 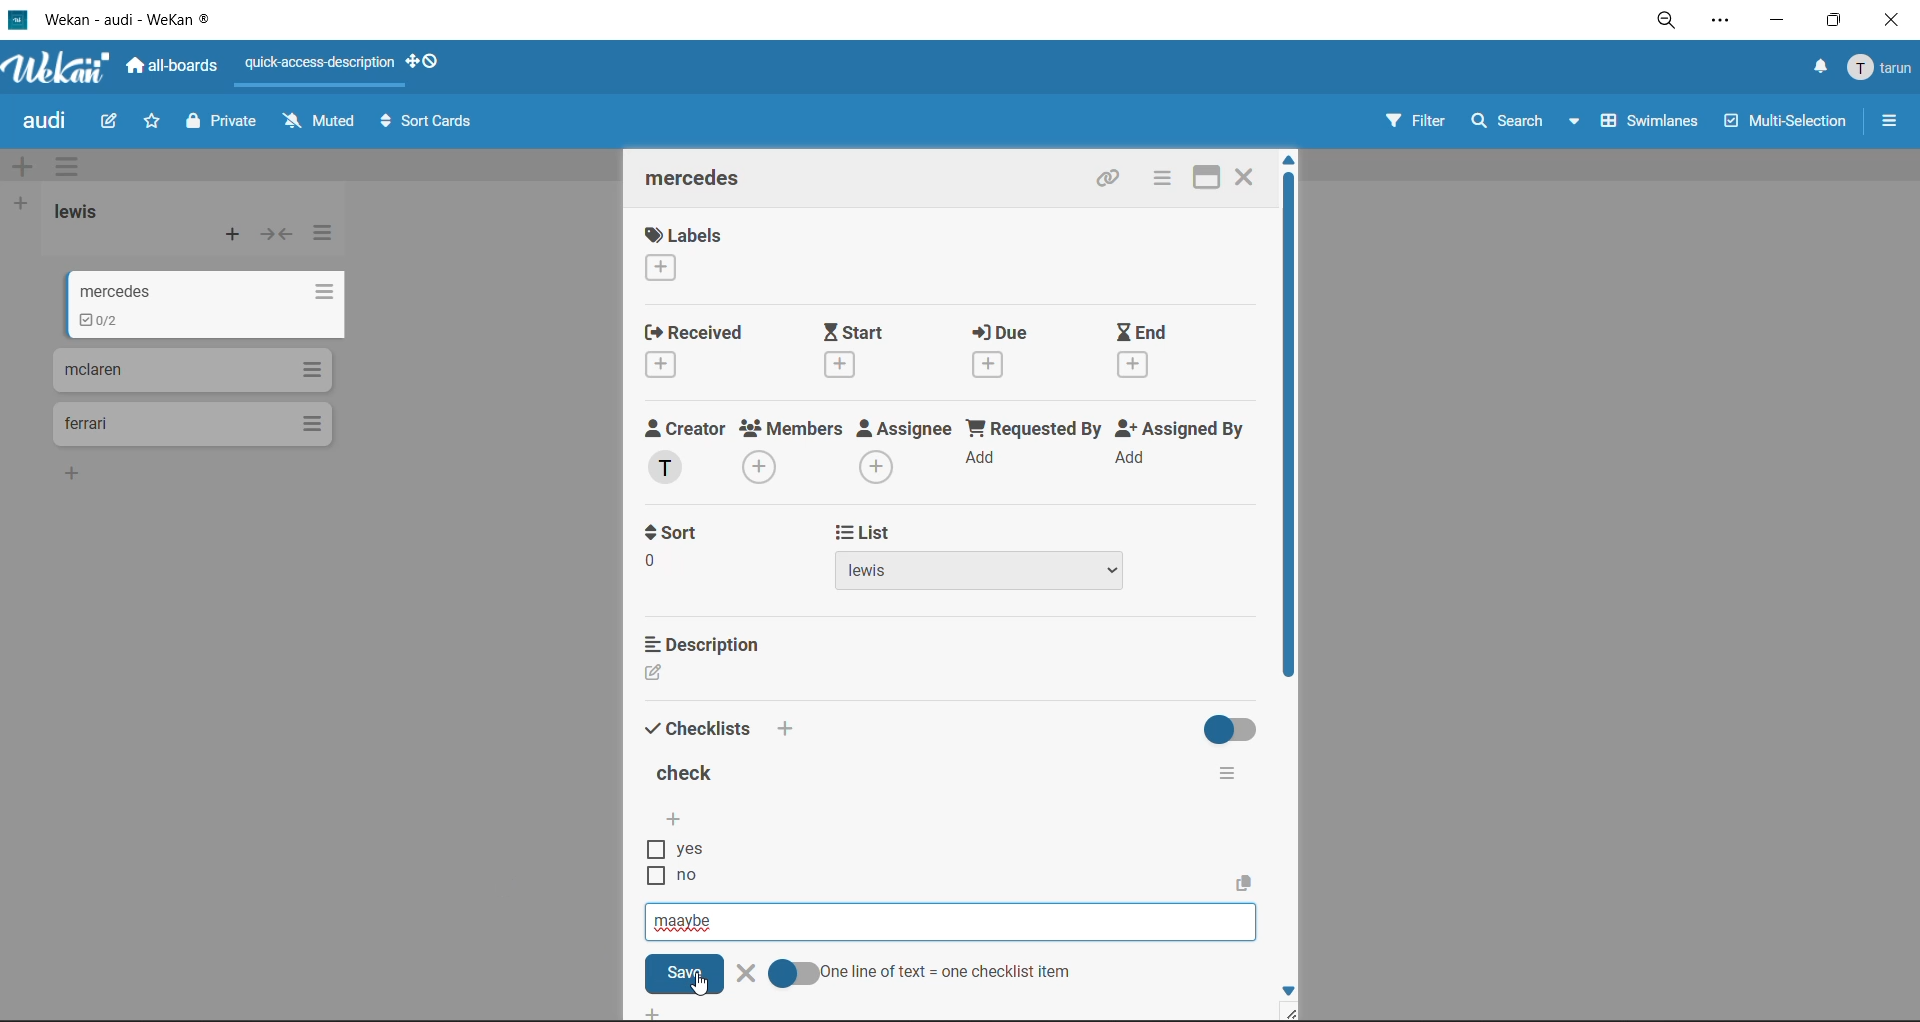 What do you see at coordinates (1834, 22) in the screenshot?
I see `maximize` at bounding box center [1834, 22].